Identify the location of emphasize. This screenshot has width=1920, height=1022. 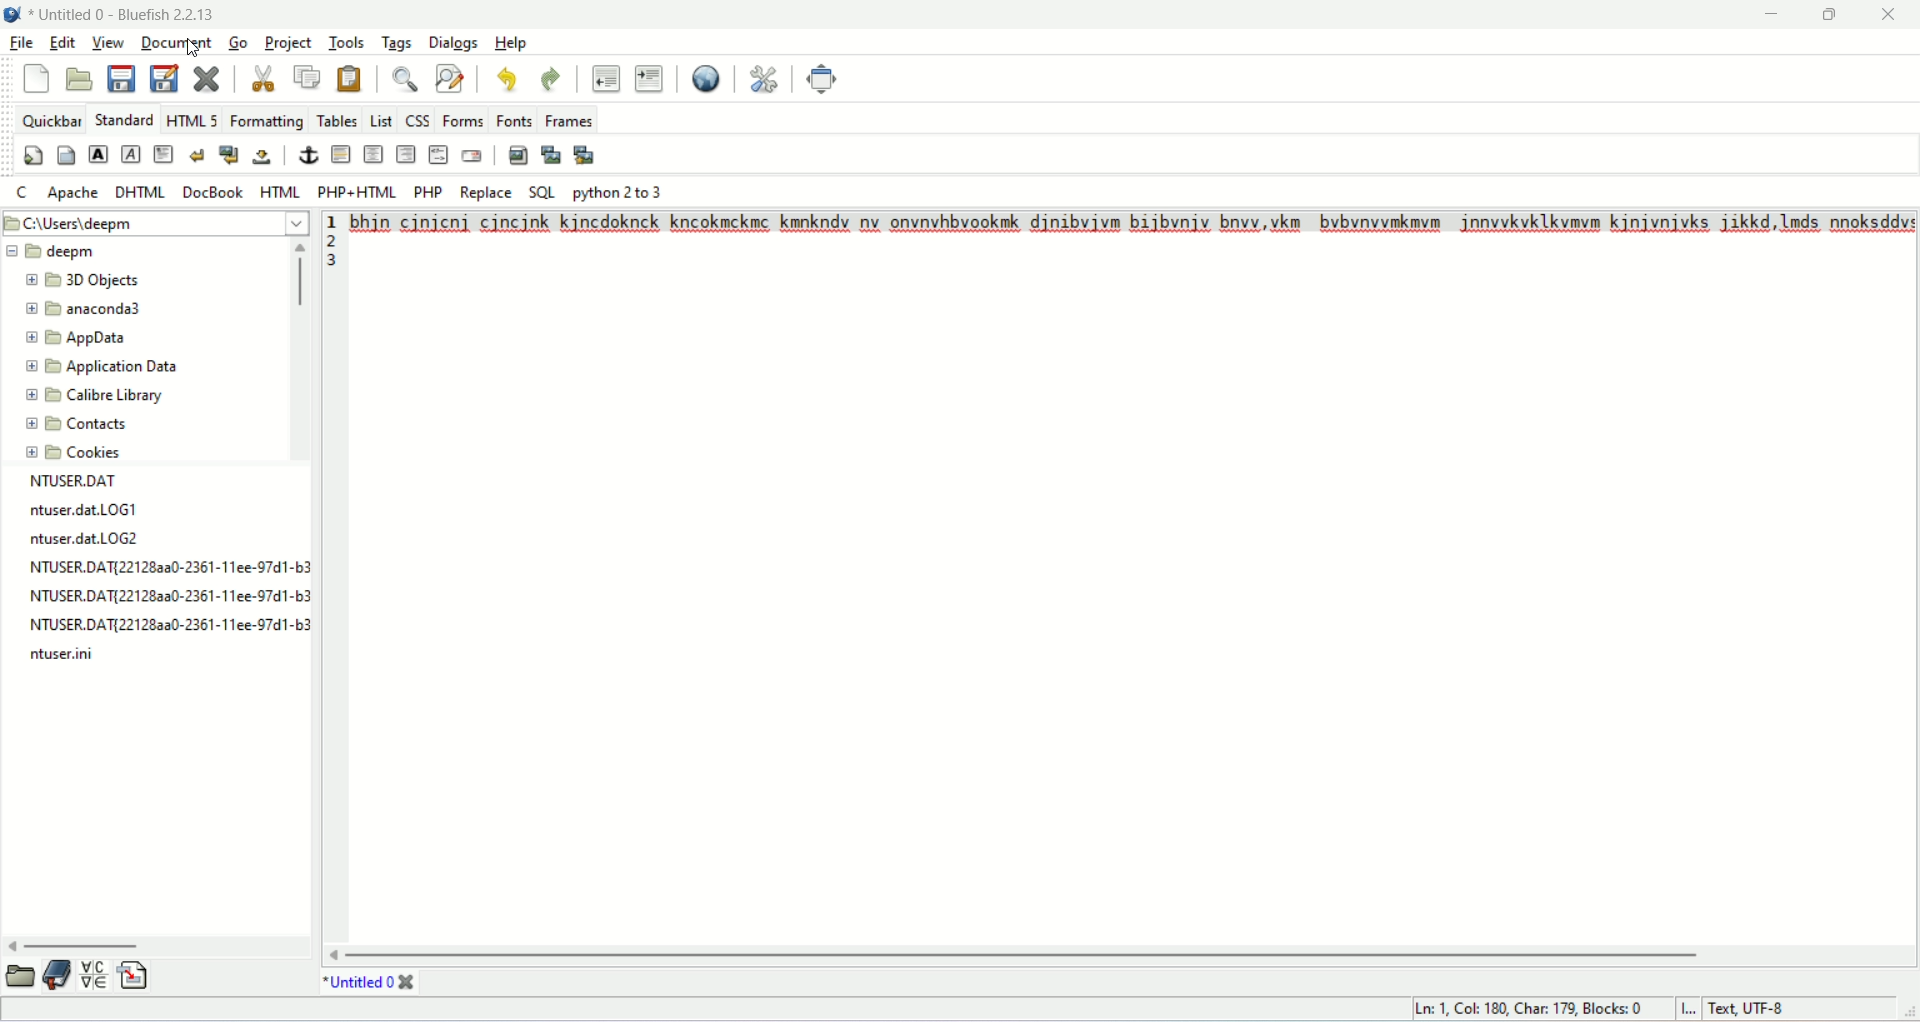
(129, 153).